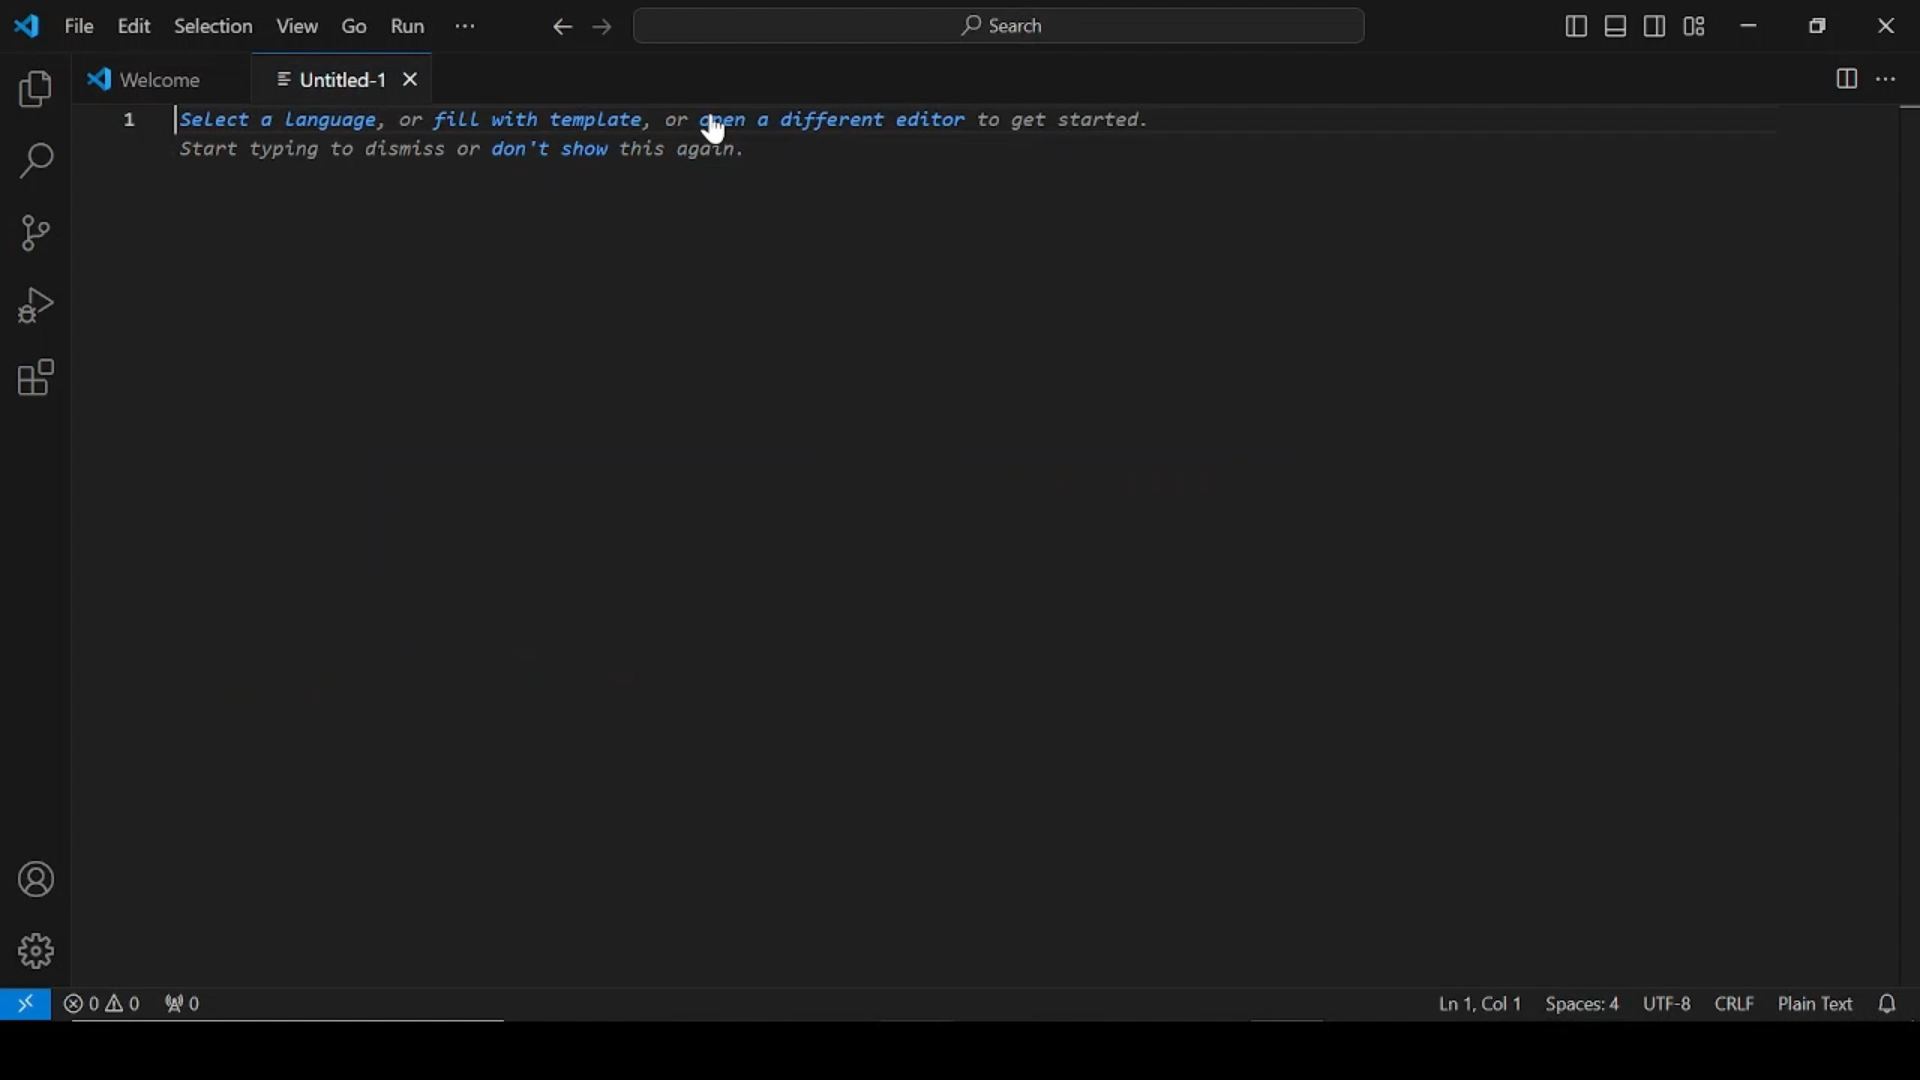 Image resolution: width=1920 pixels, height=1080 pixels. What do you see at coordinates (35, 233) in the screenshot?
I see `source control` at bounding box center [35, 233].